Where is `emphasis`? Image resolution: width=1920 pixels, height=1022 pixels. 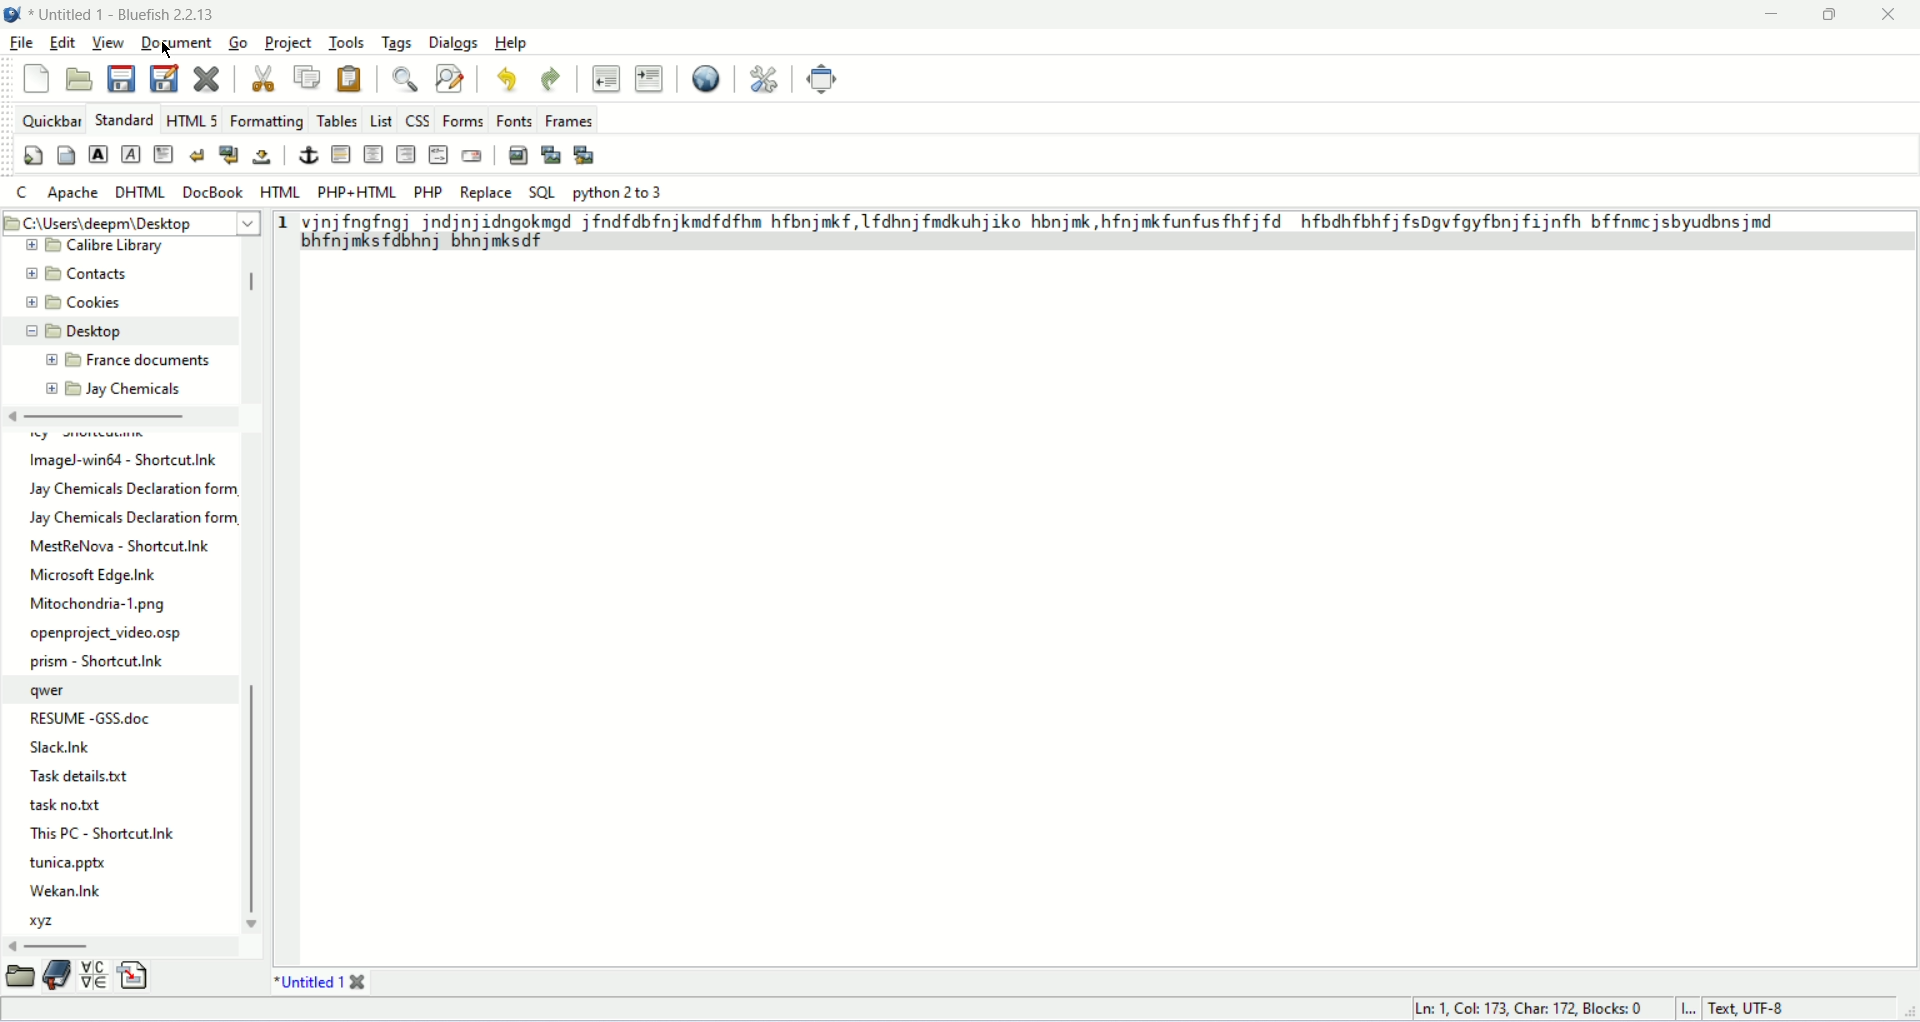 emphasis is located at coordinates (130, 155).